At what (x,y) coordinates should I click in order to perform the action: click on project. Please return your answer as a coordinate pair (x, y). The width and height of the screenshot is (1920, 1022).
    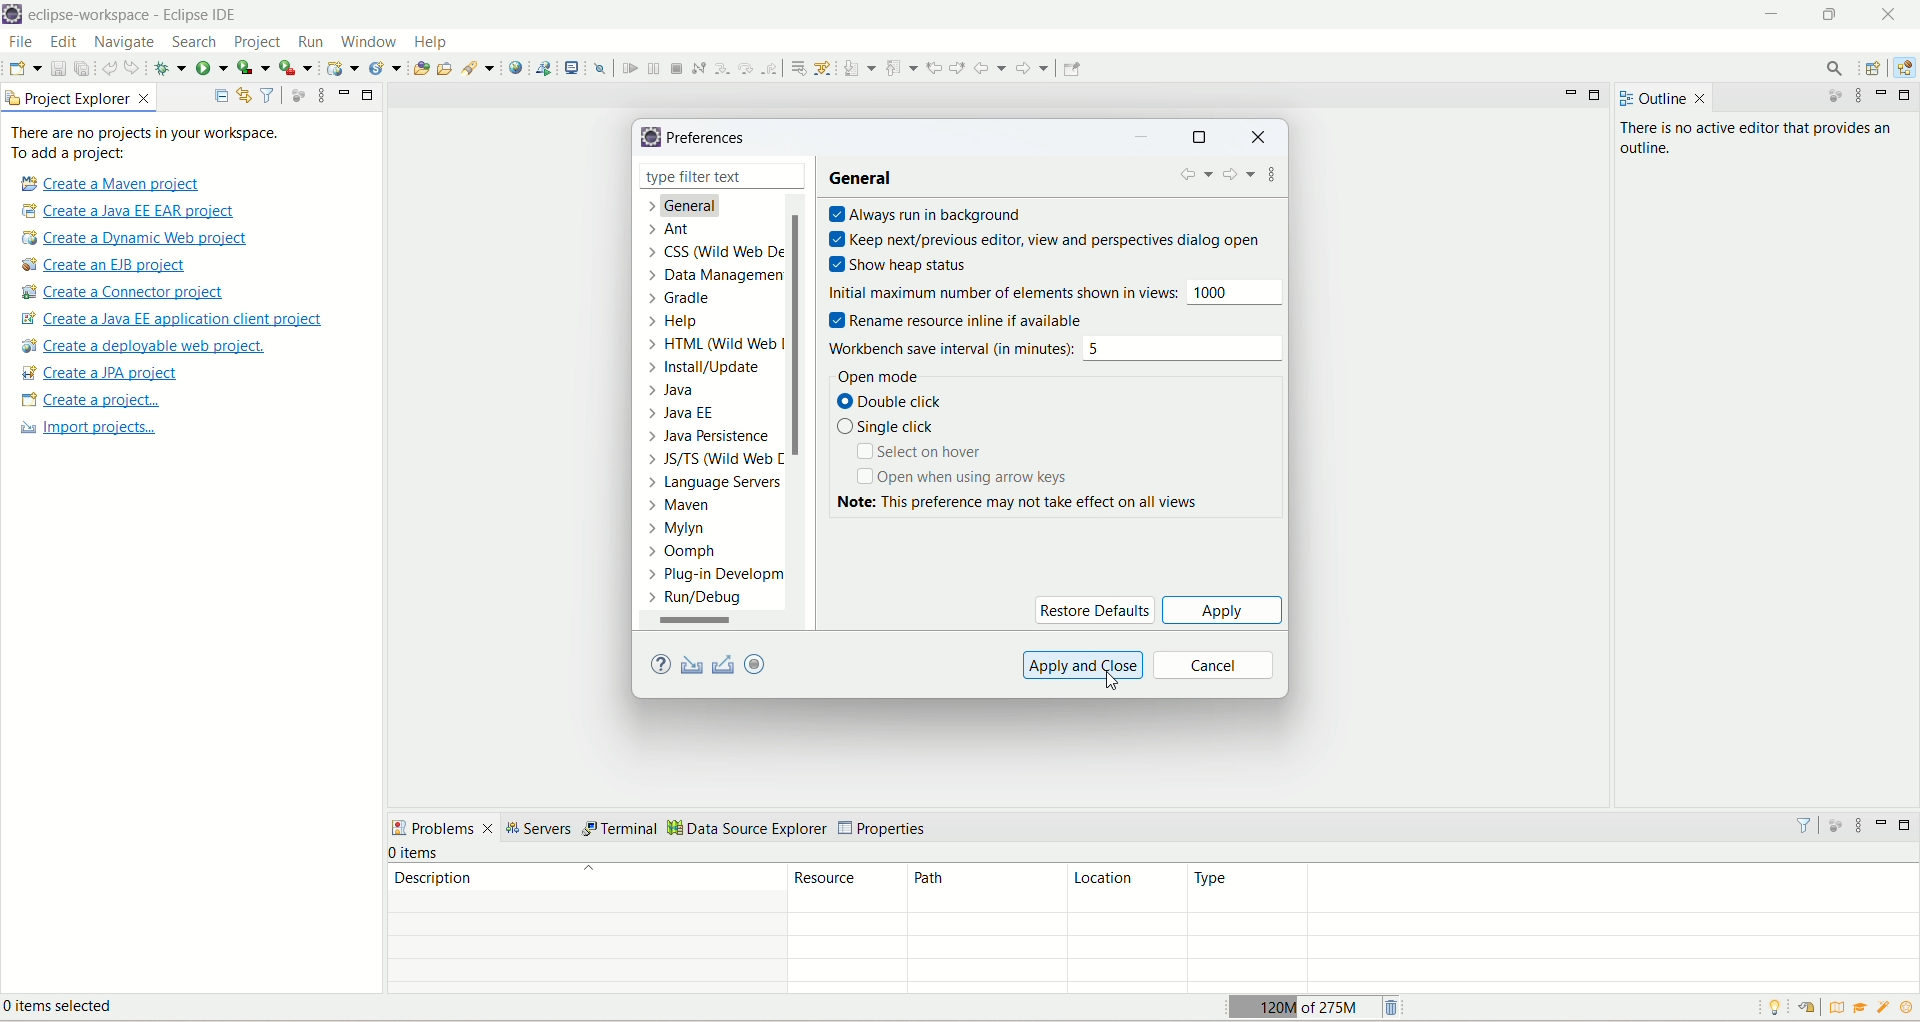
    Looking at the image, I should click on (258, 44).